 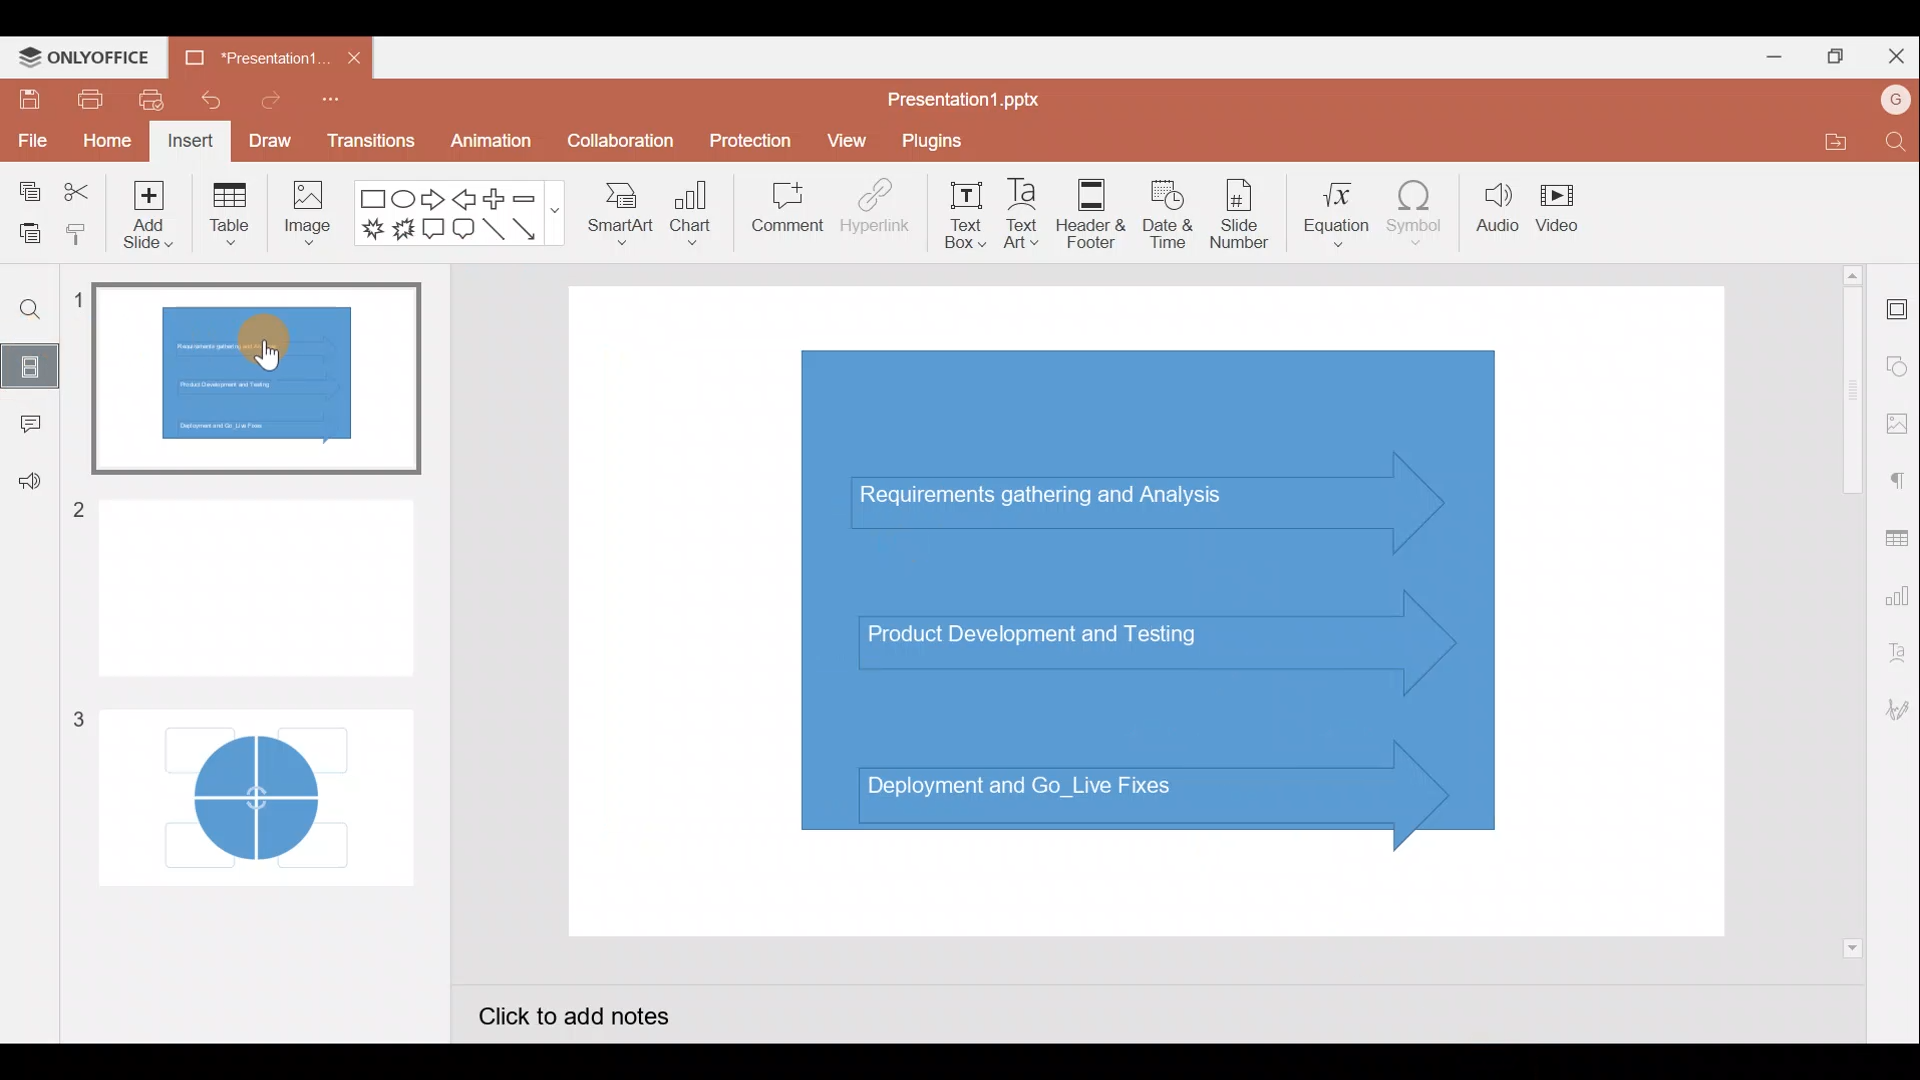 What do you see at coordinates (1888, 103) in the screenshot?
I see `Account name` at bounding box center [1888, 103].